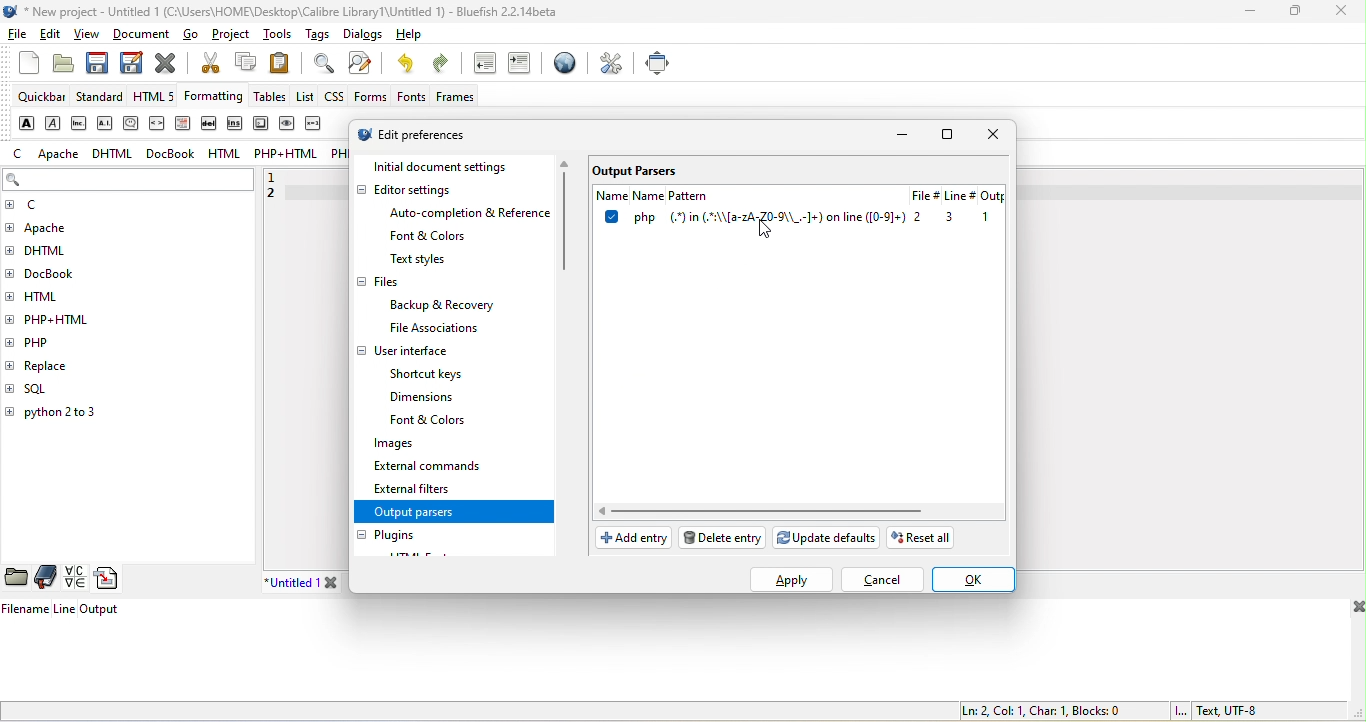 The height and width of the screenshot is (722, 1366). I want to click on shortcut keys, so click(433, 374).